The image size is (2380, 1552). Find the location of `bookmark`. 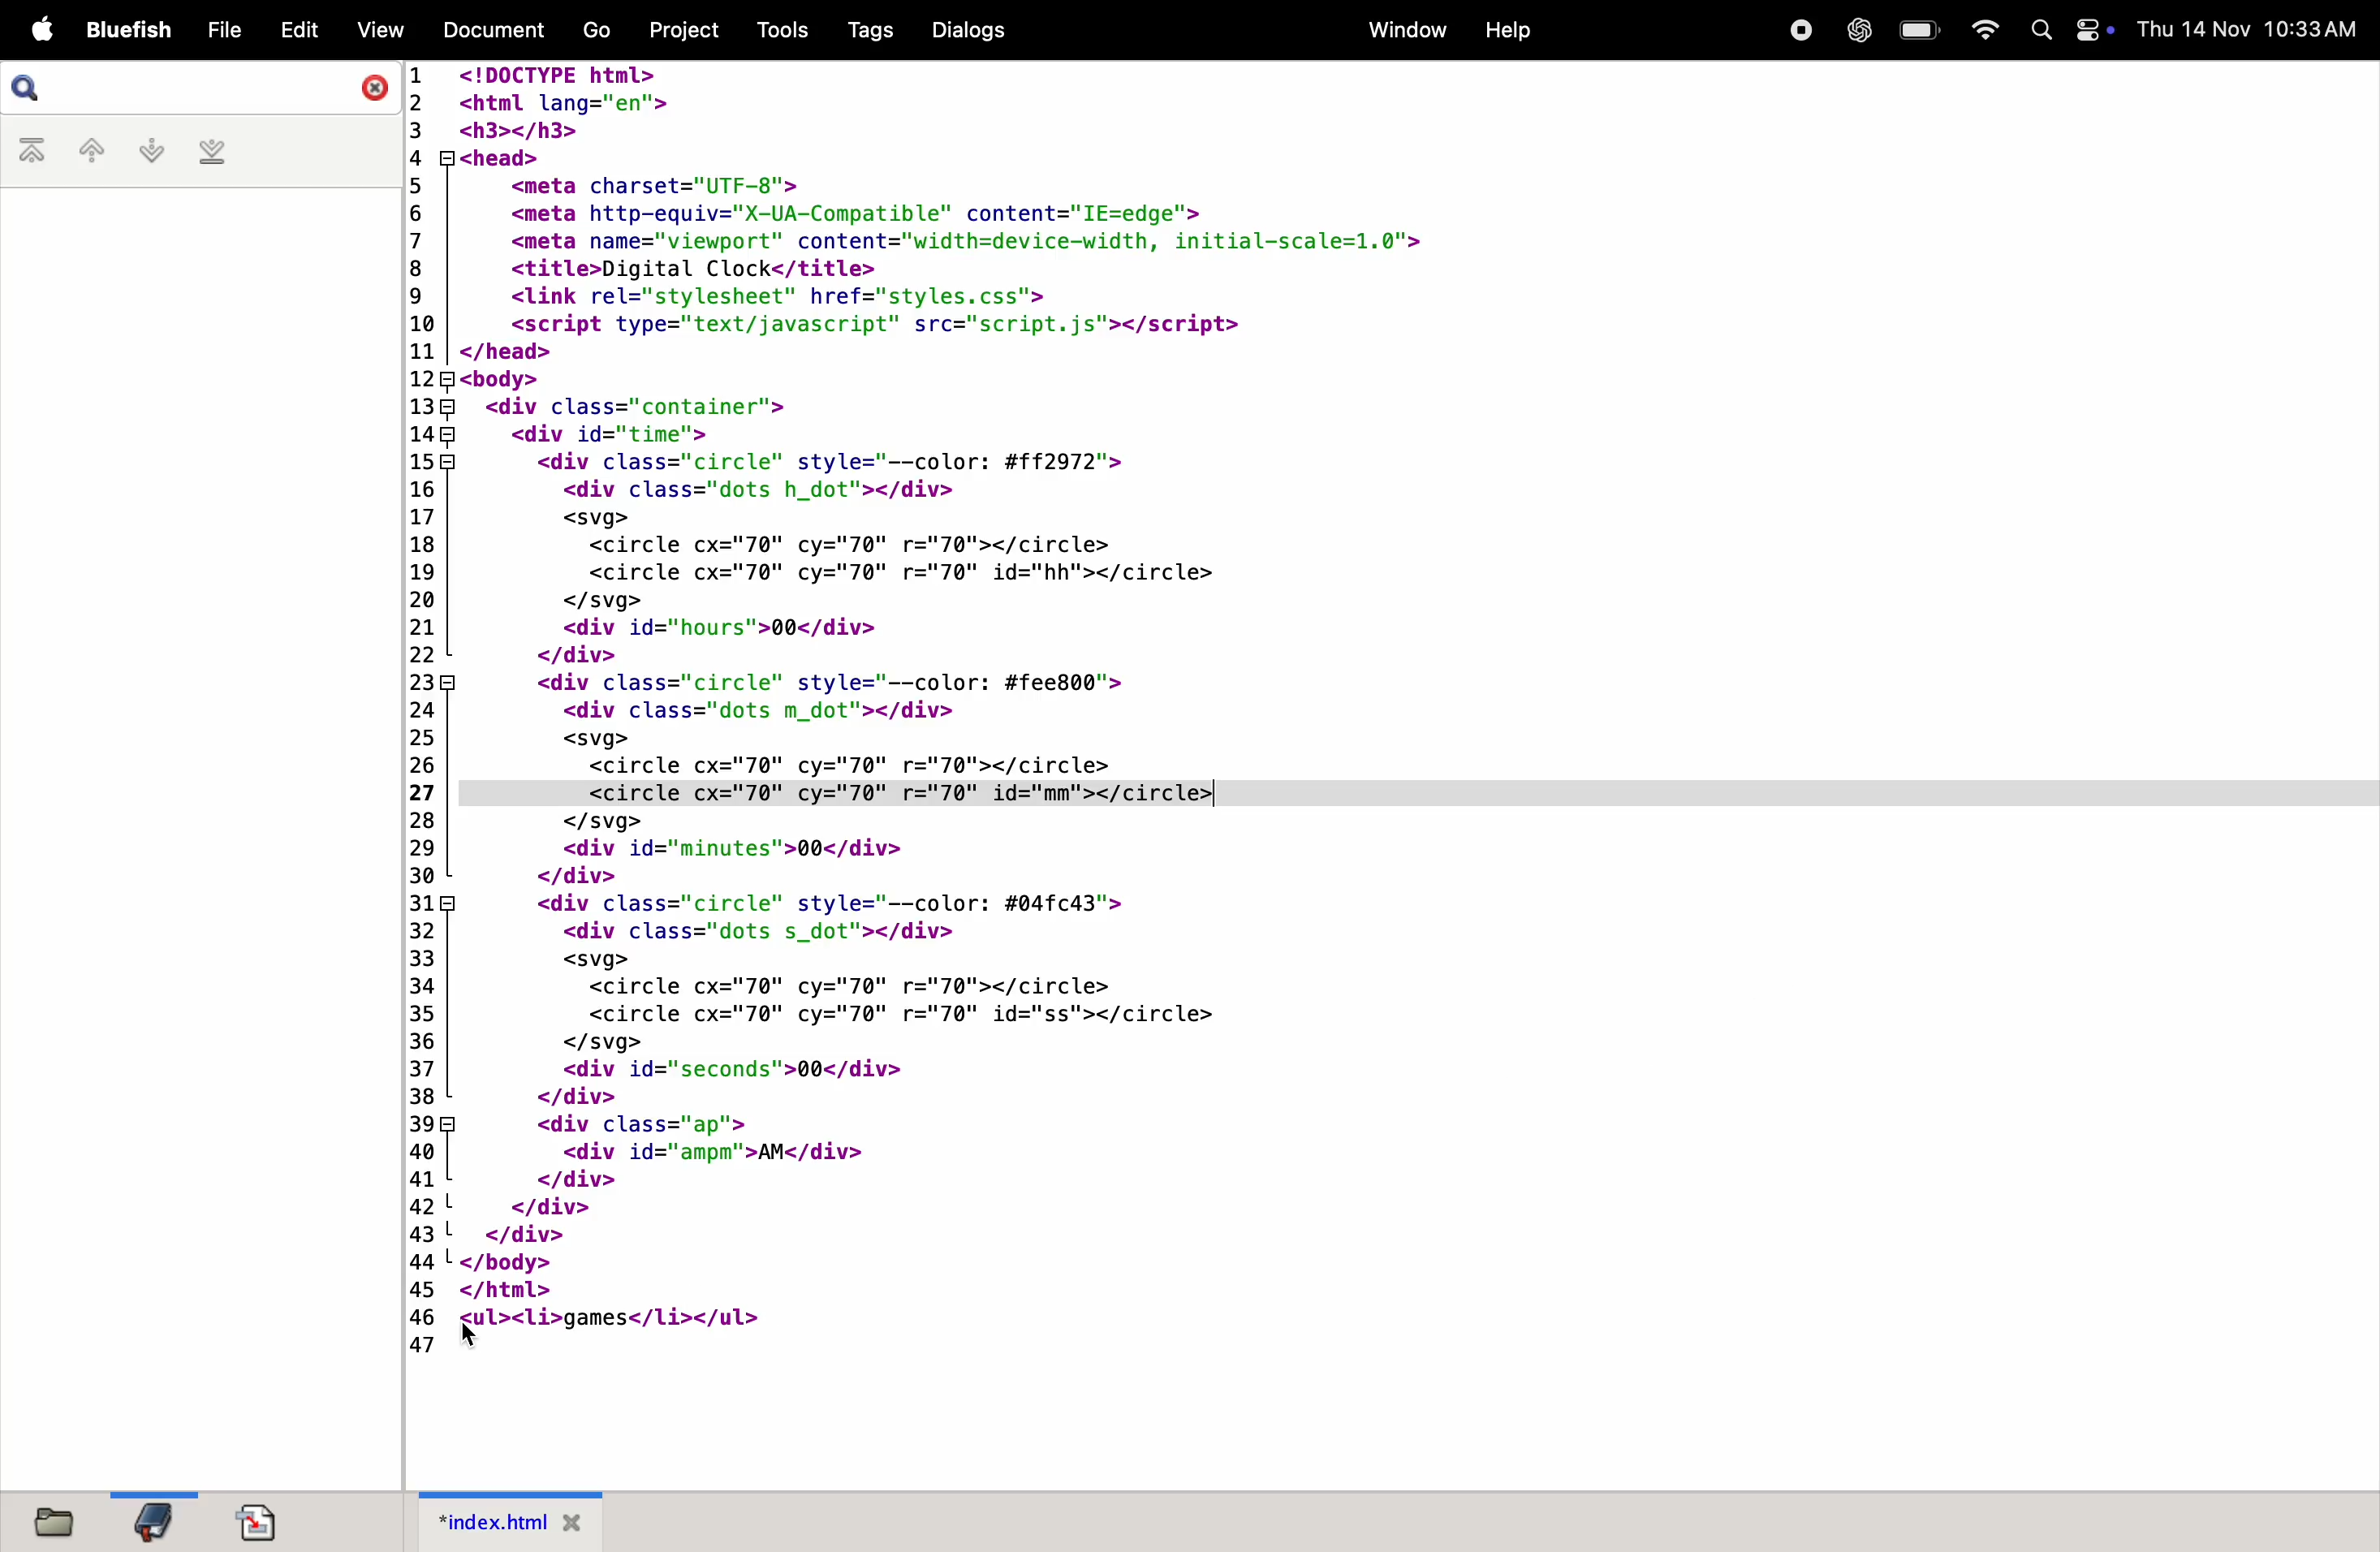

bookmark is located at coordinates (157, 1517).